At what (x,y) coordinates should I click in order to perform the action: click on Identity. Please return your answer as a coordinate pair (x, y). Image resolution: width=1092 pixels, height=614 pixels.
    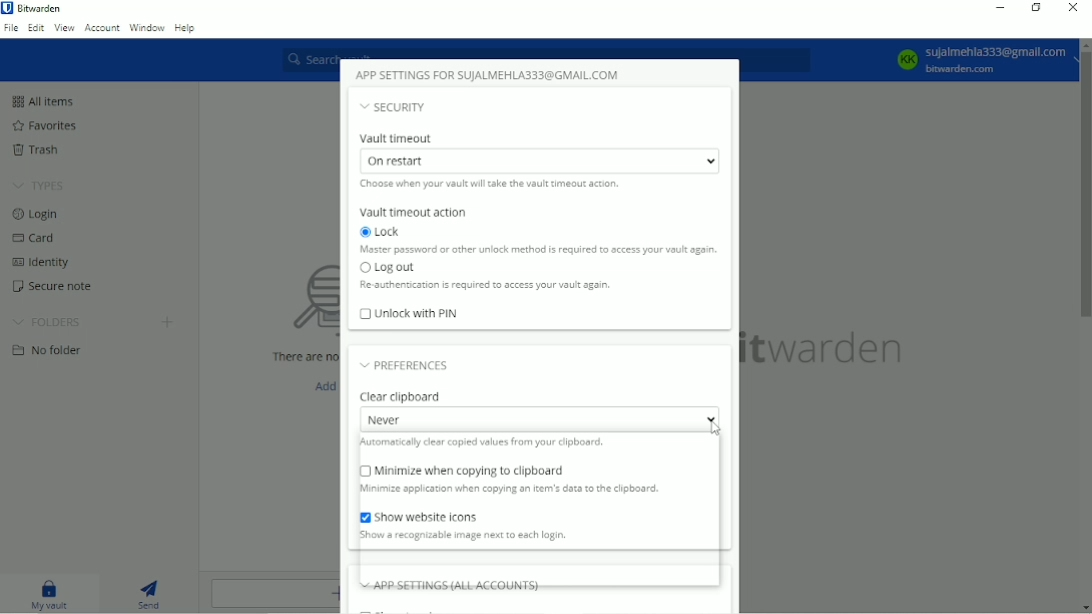
    Looking at the image, I should click on (44, 262).